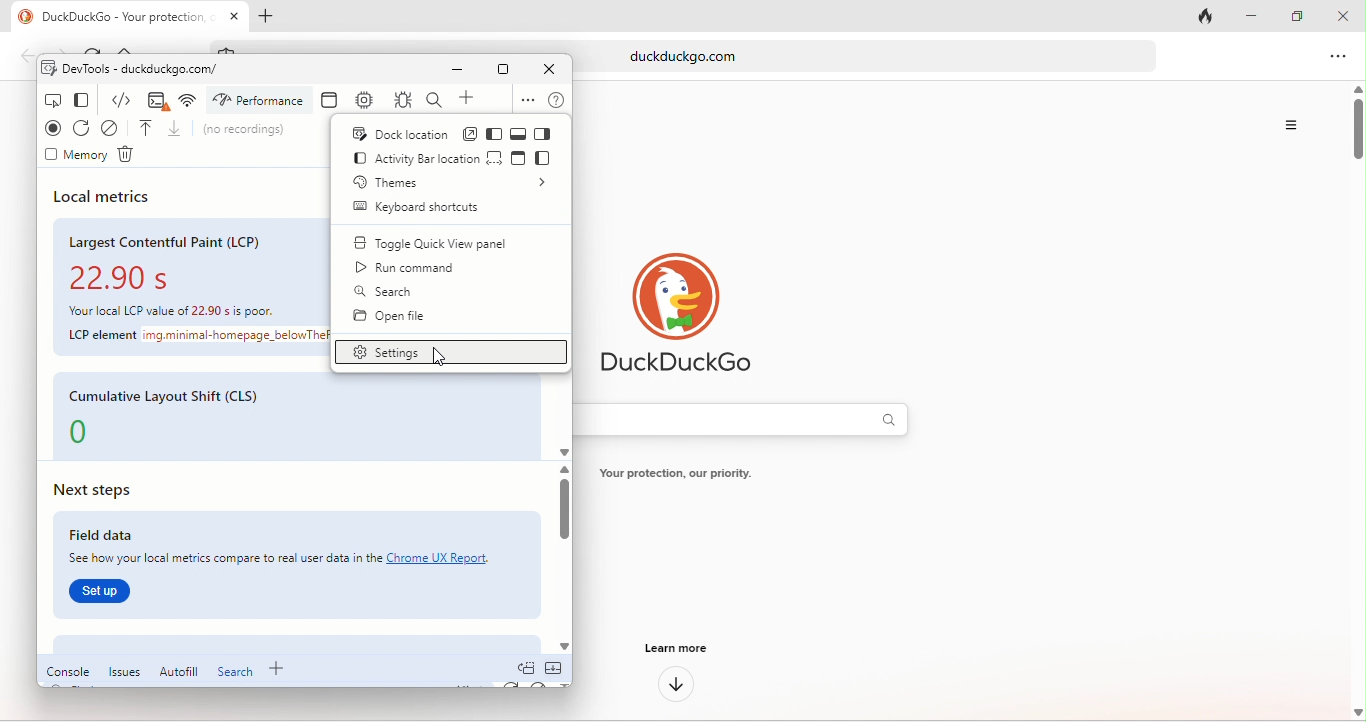  Describe the element at coordinates (1294, 125) in the screenshot. I see `option` at that location.